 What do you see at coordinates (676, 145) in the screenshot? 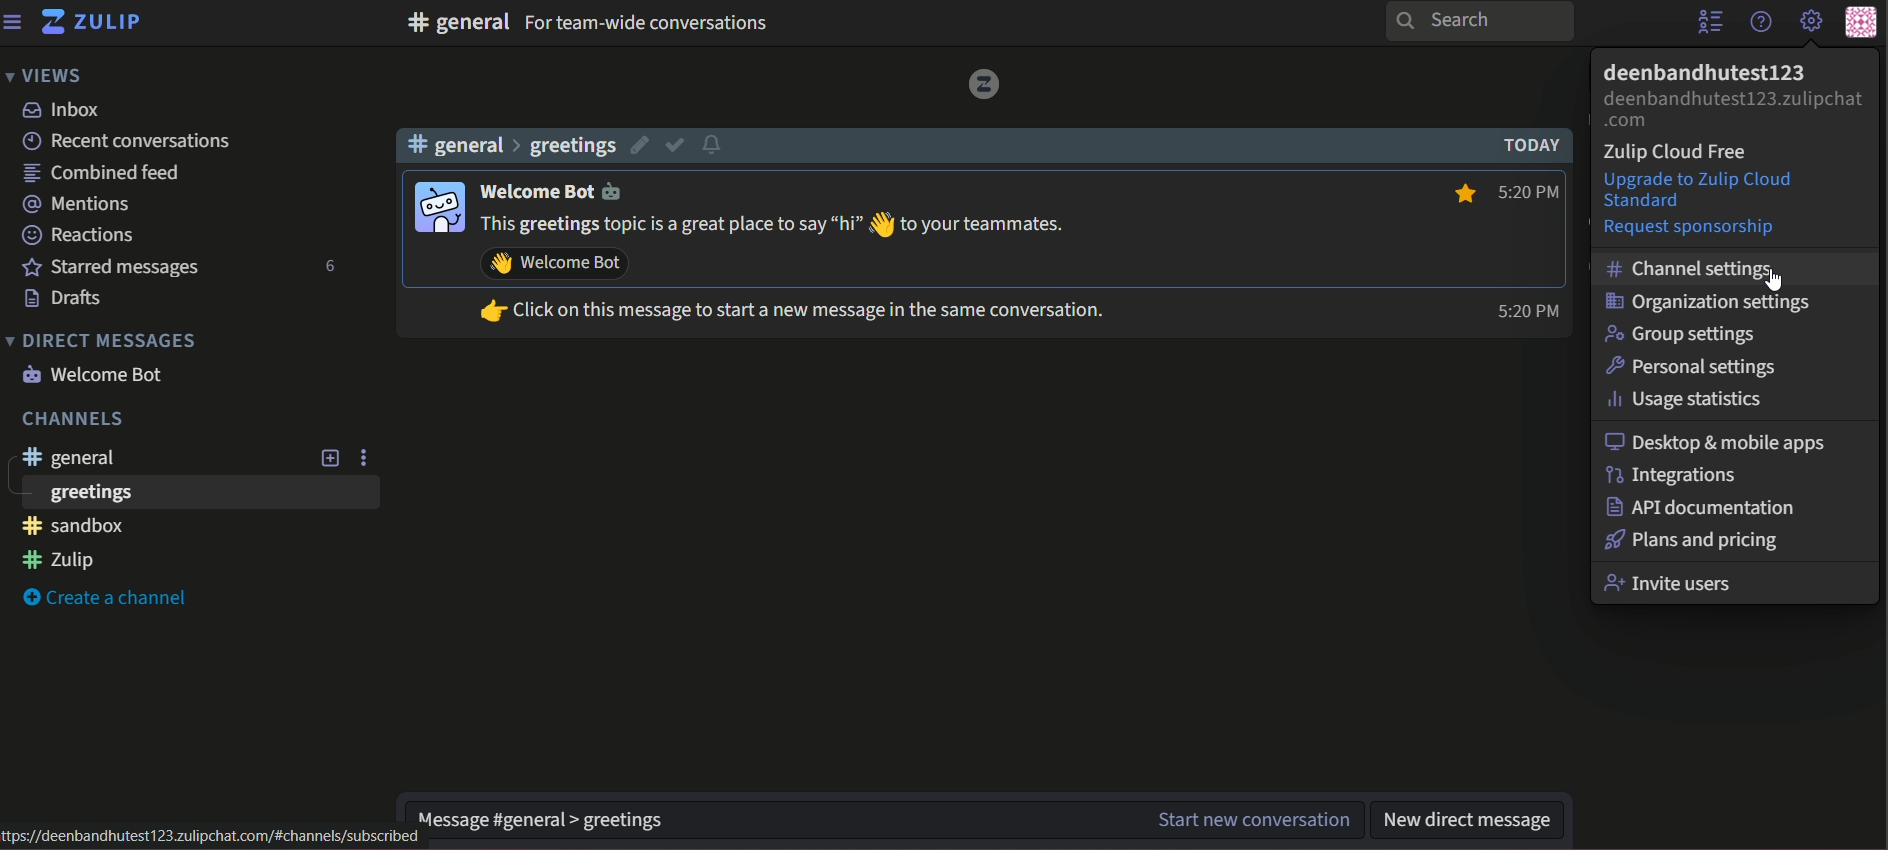
I see `mark` at bounding box center [676, 145].